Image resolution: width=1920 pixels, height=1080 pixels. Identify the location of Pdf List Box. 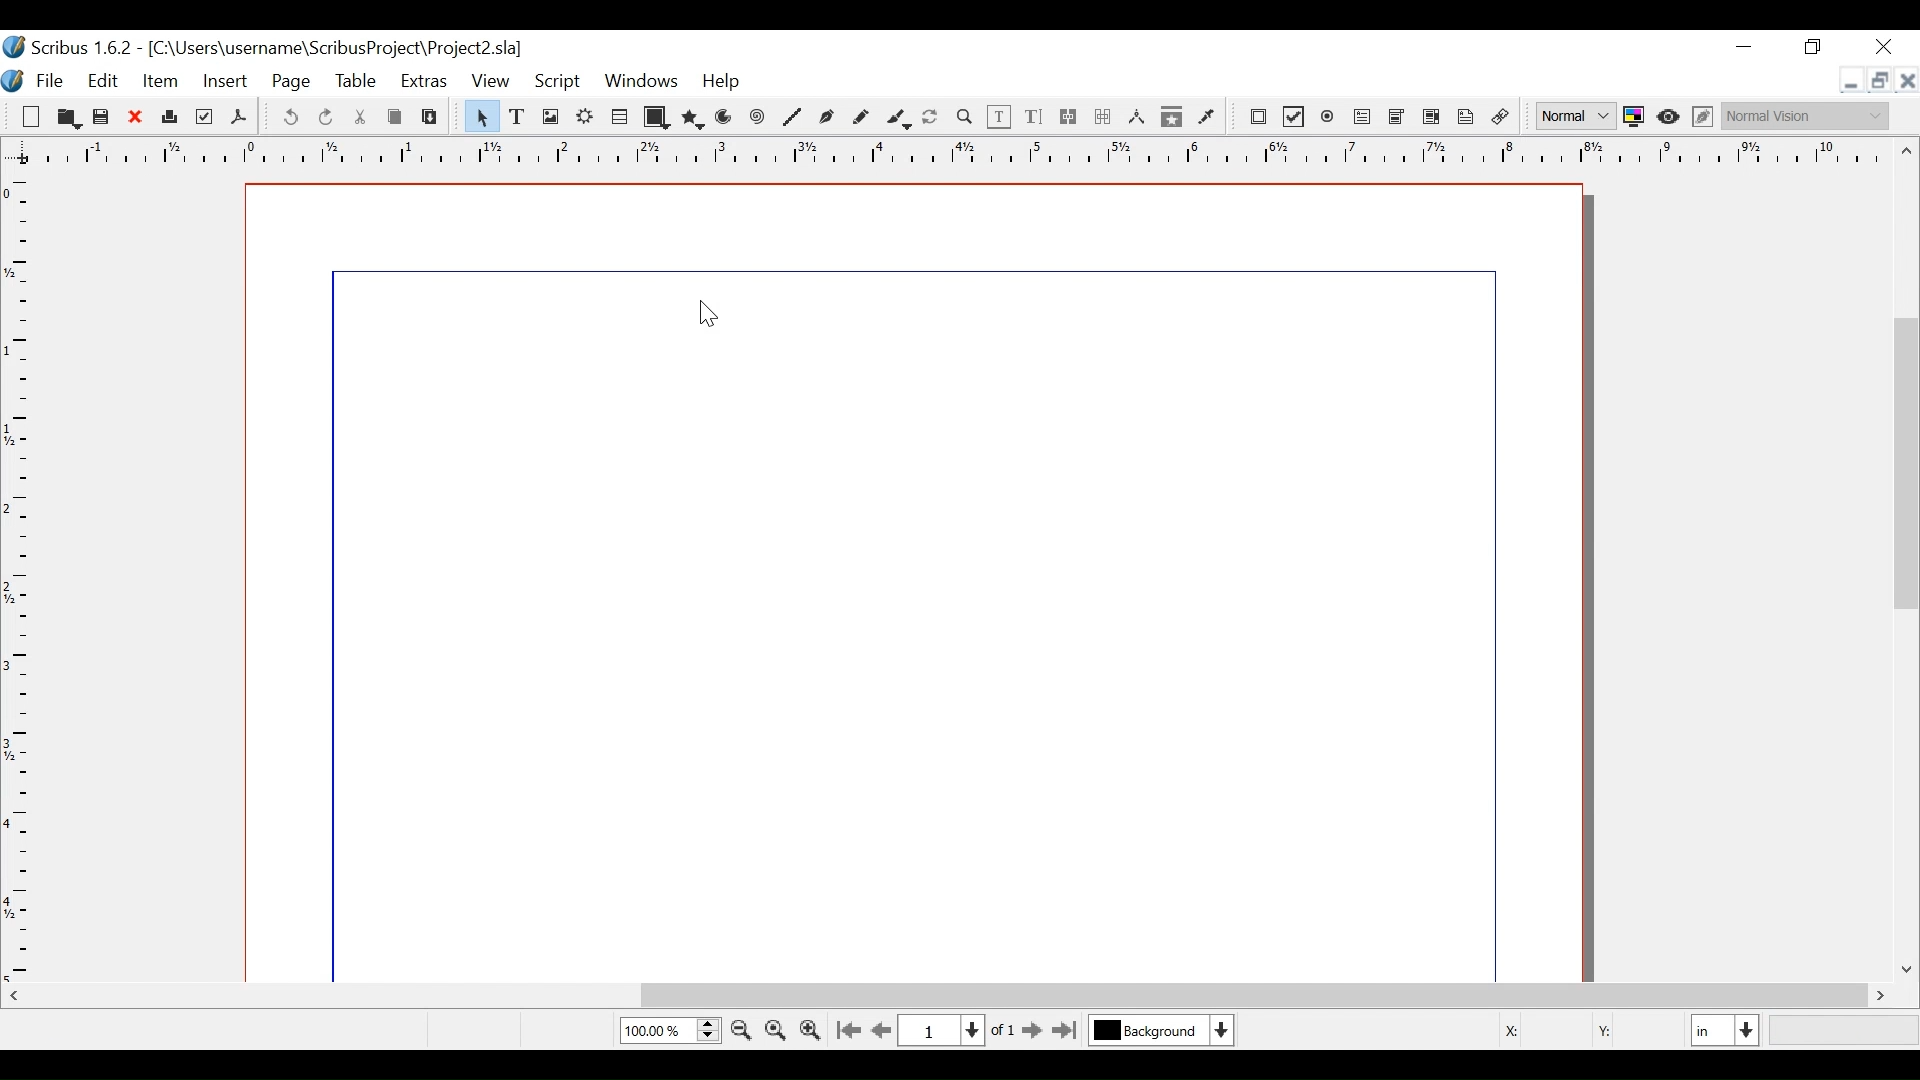
(1432, 116).